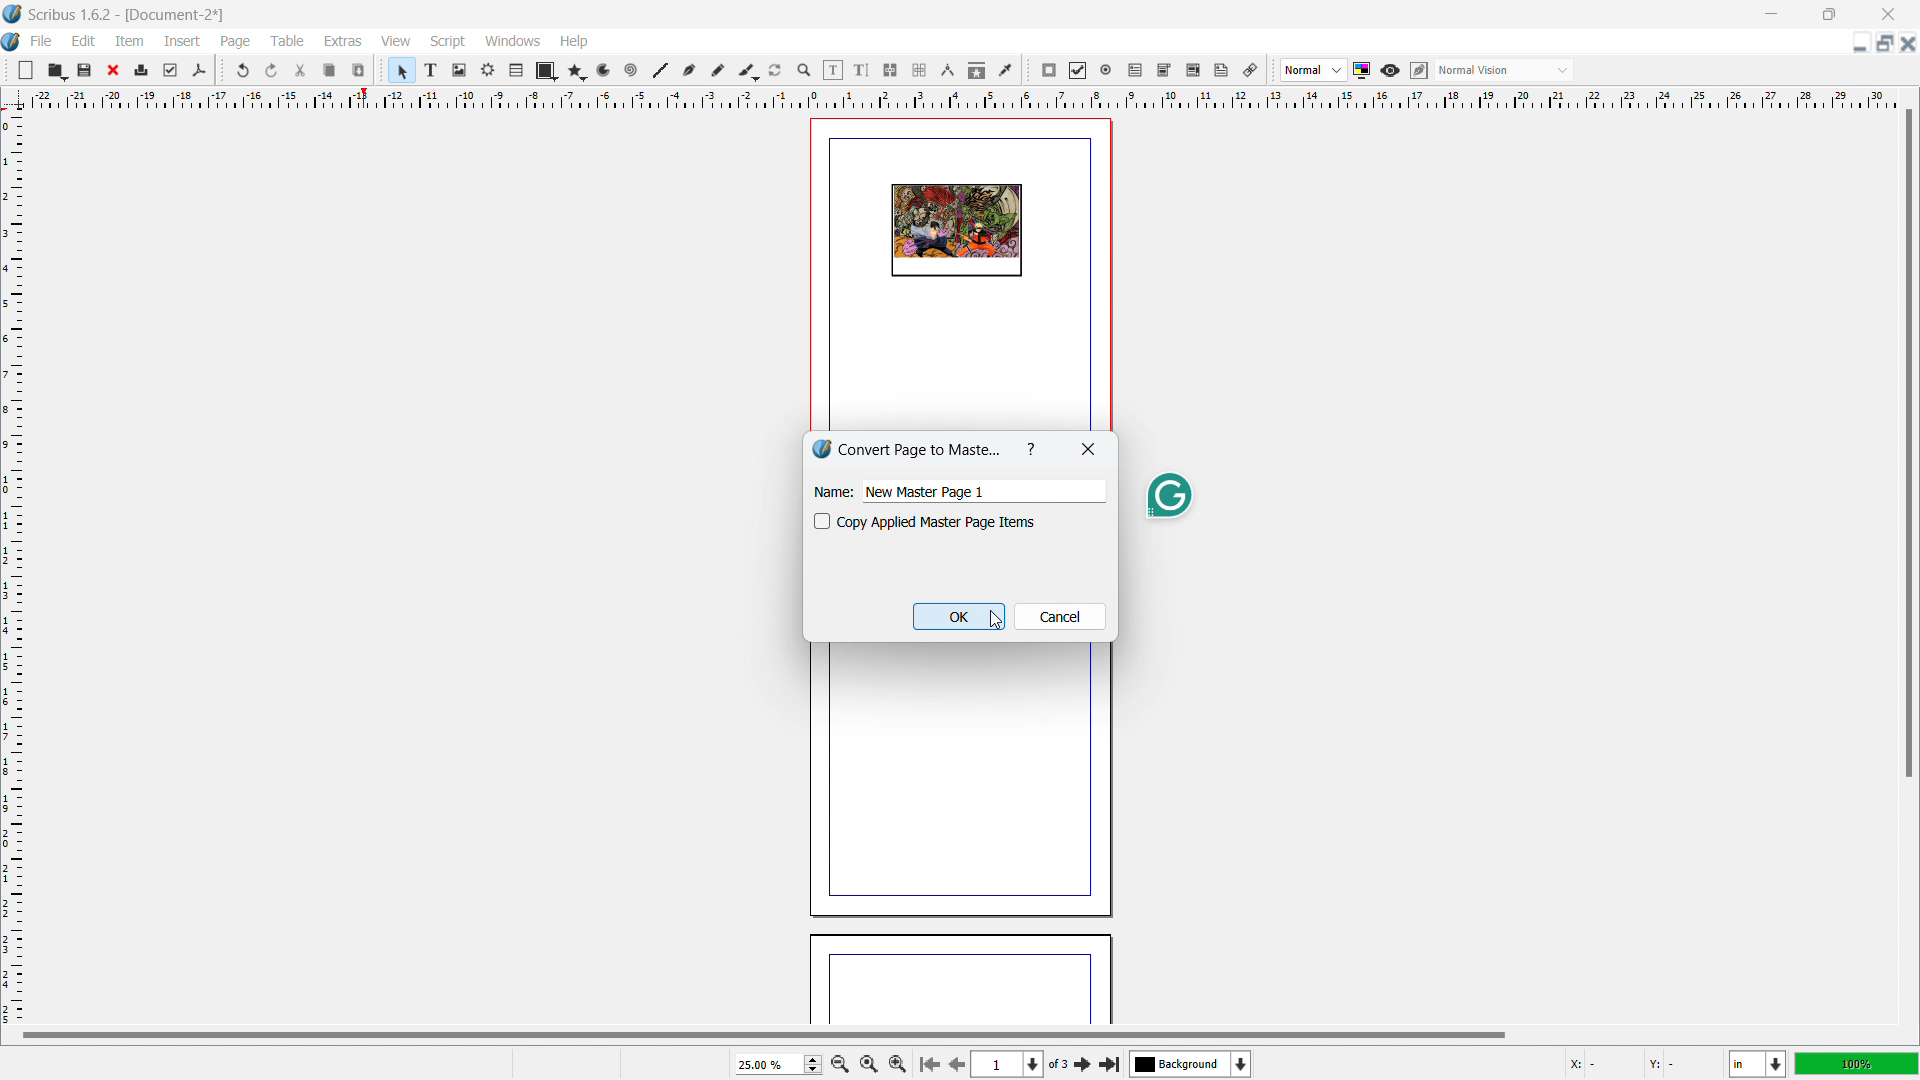 Image resolution: width=1920 pixels, height=1080 pixels. What do you see at coordinates (689, 71) in the screenshot?
I see `bezier curve` at bounding box center [689, 71].